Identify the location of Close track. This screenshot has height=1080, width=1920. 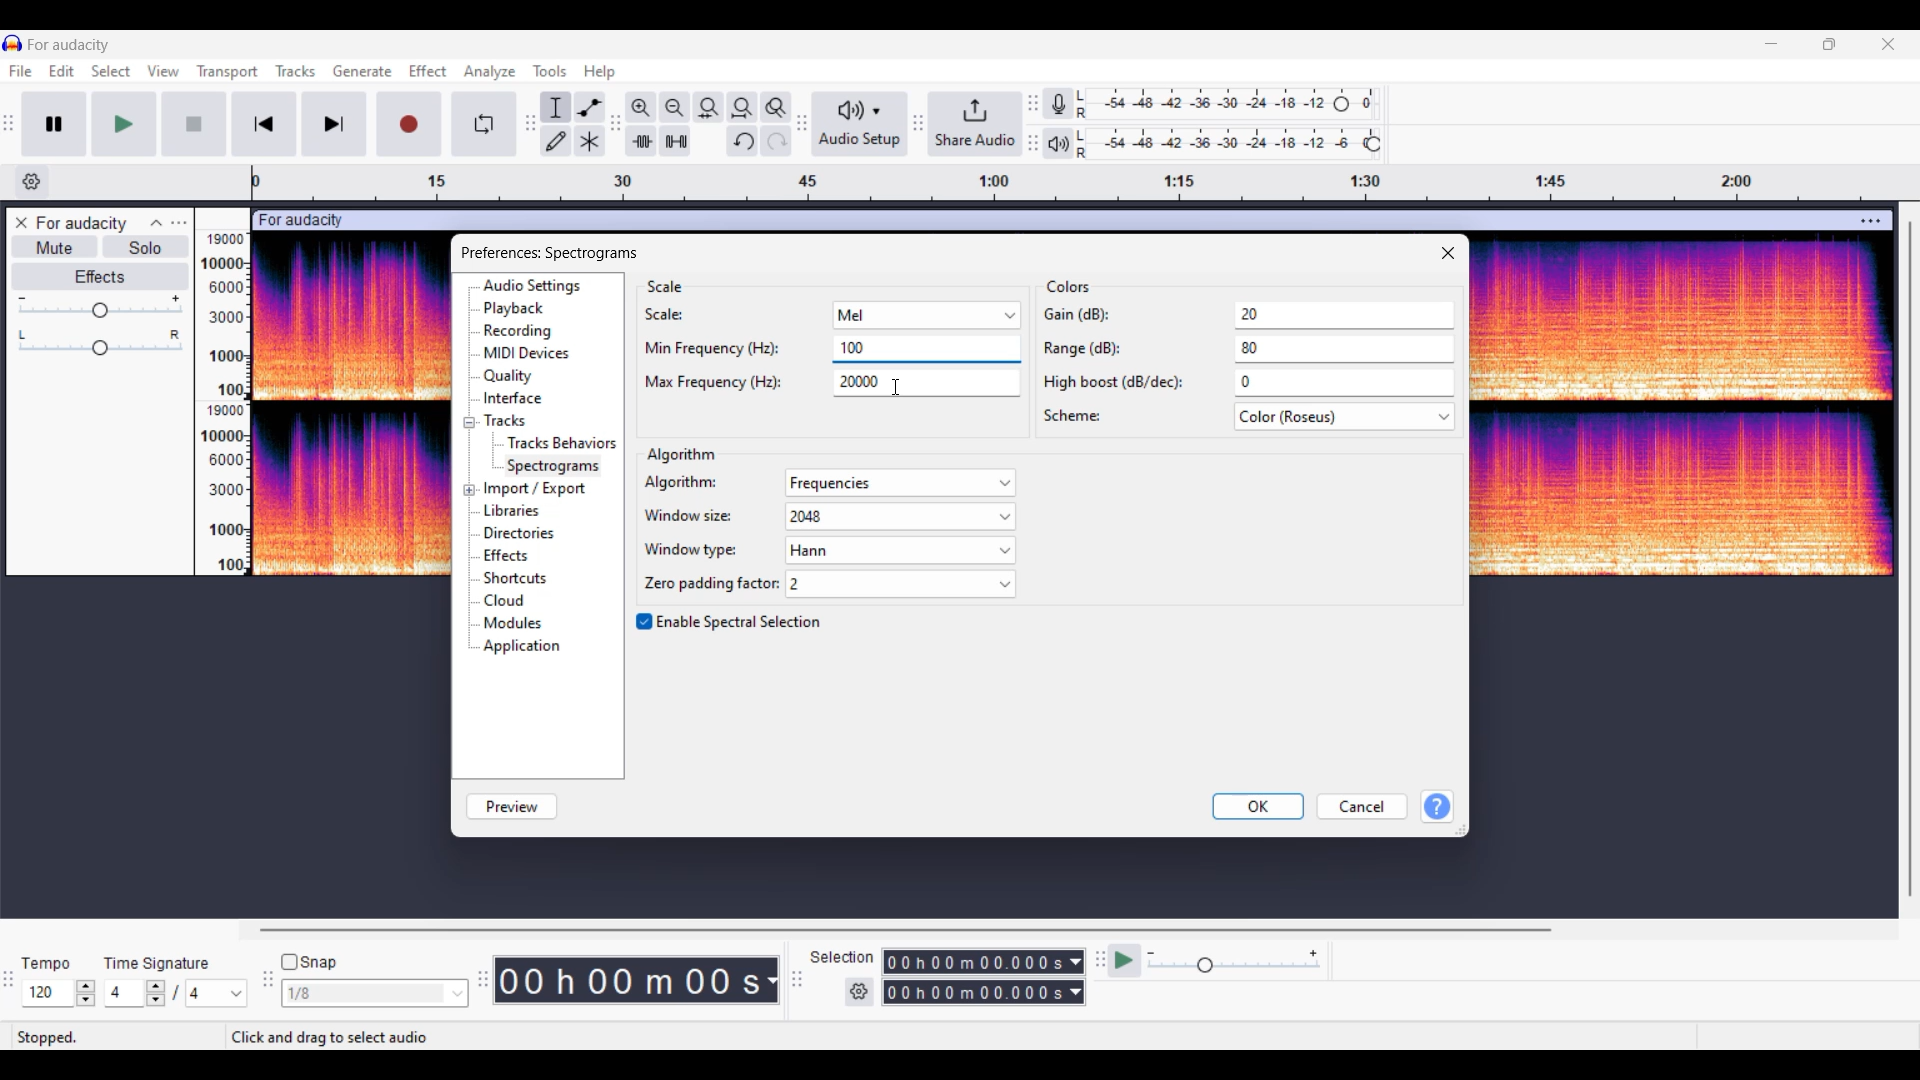
(21, 222).